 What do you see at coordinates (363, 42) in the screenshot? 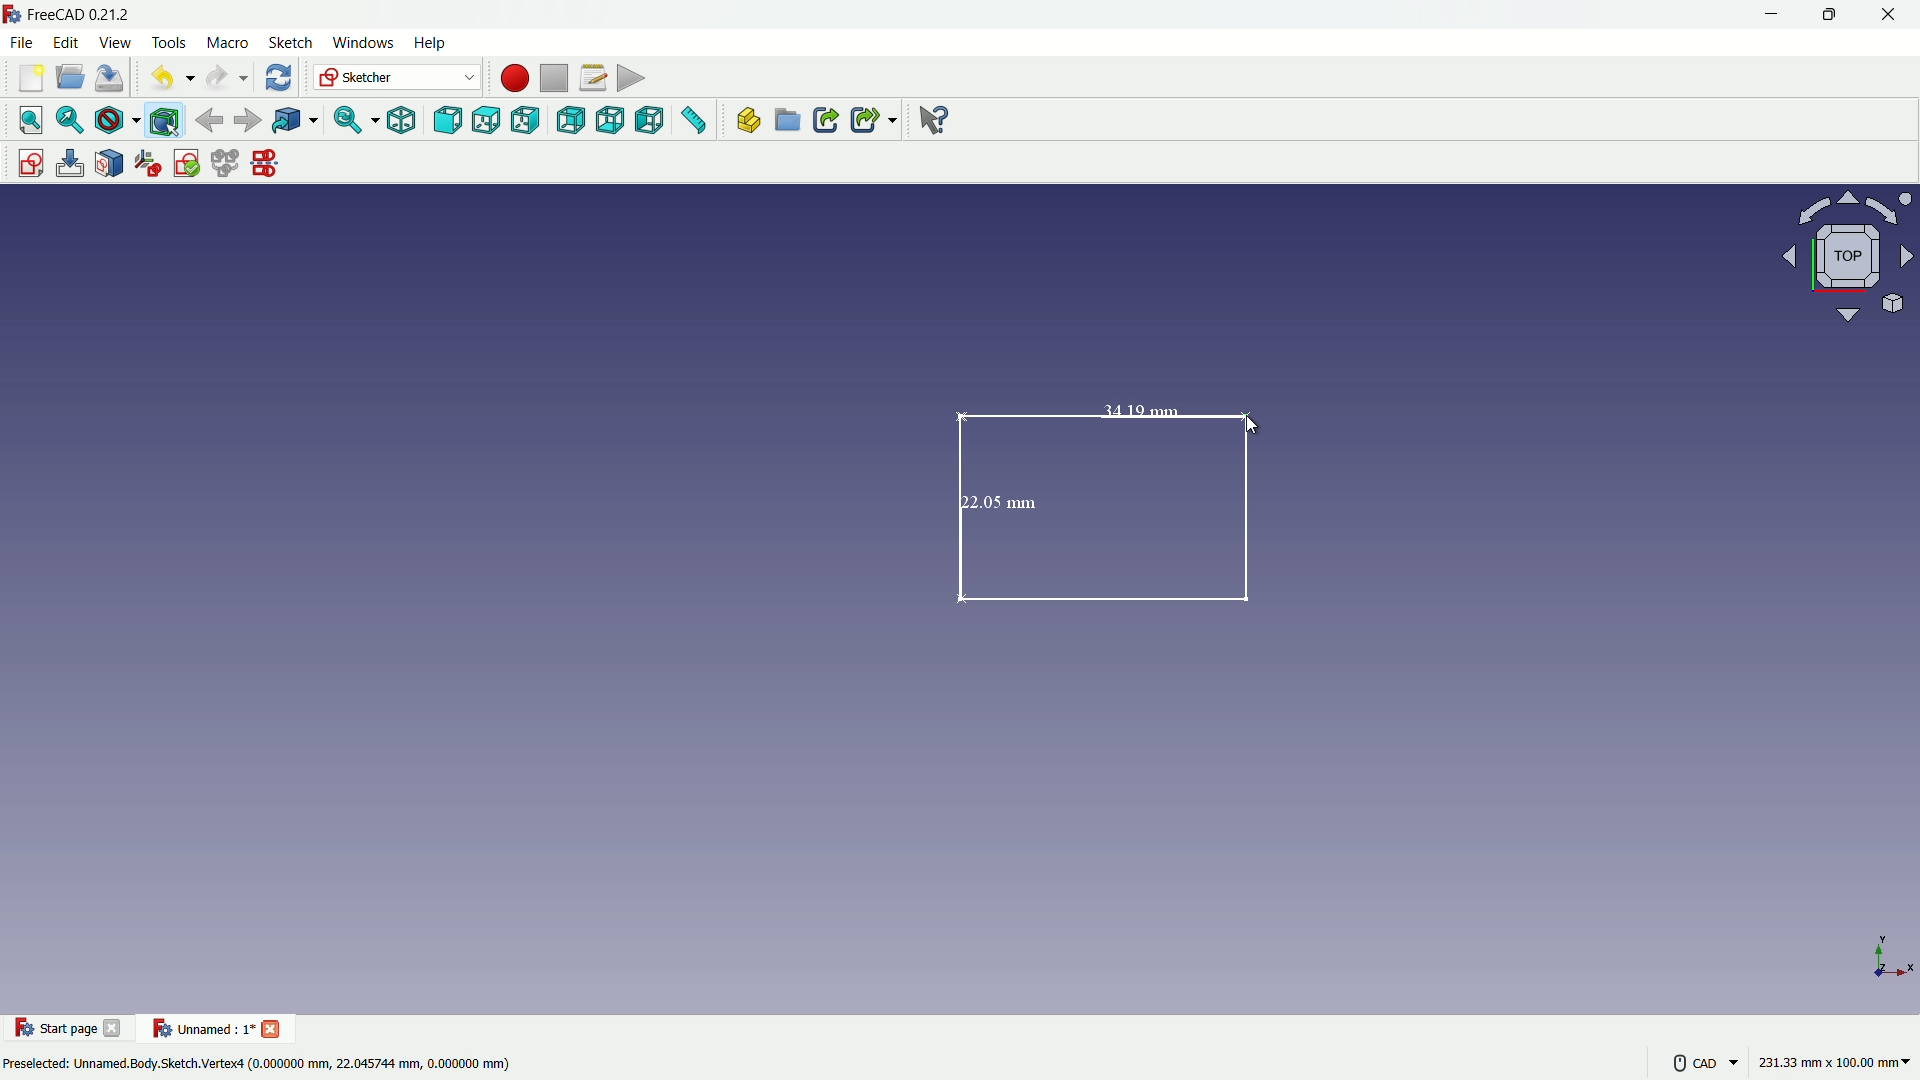
I see `windows menu` at bounding box center [363, 42].